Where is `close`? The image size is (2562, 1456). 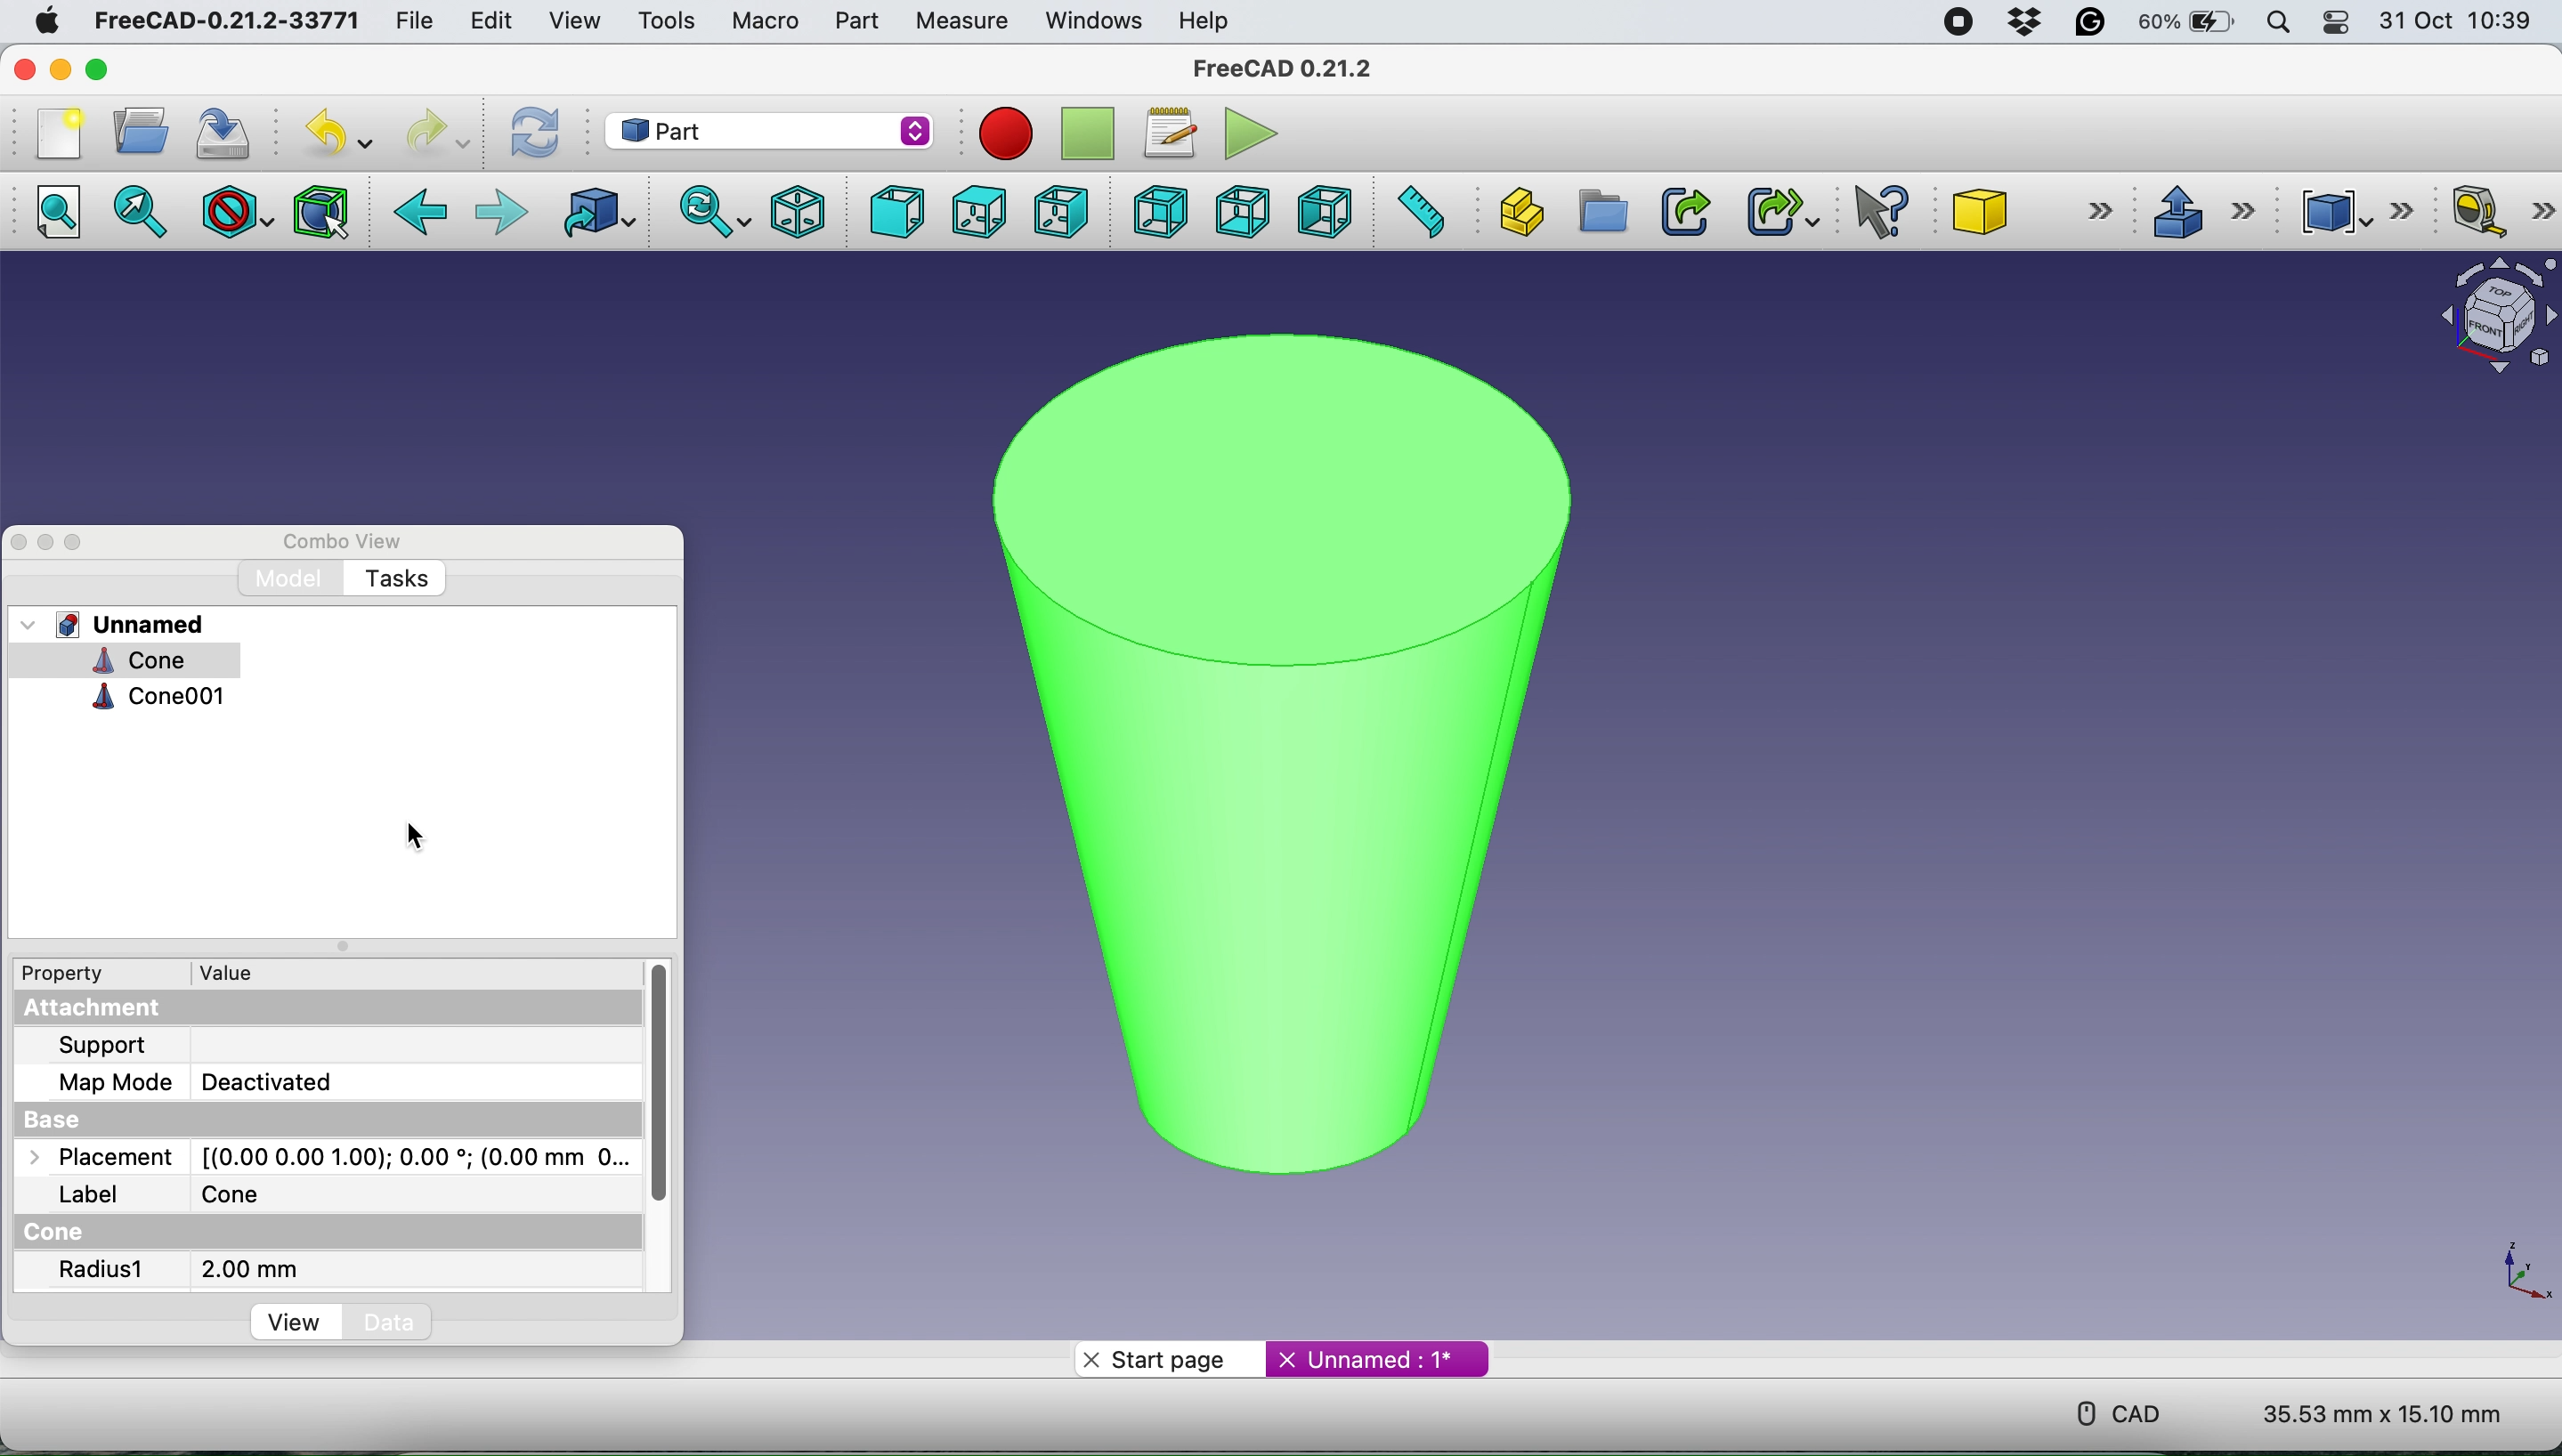 close is located at coordinates (28, 70).